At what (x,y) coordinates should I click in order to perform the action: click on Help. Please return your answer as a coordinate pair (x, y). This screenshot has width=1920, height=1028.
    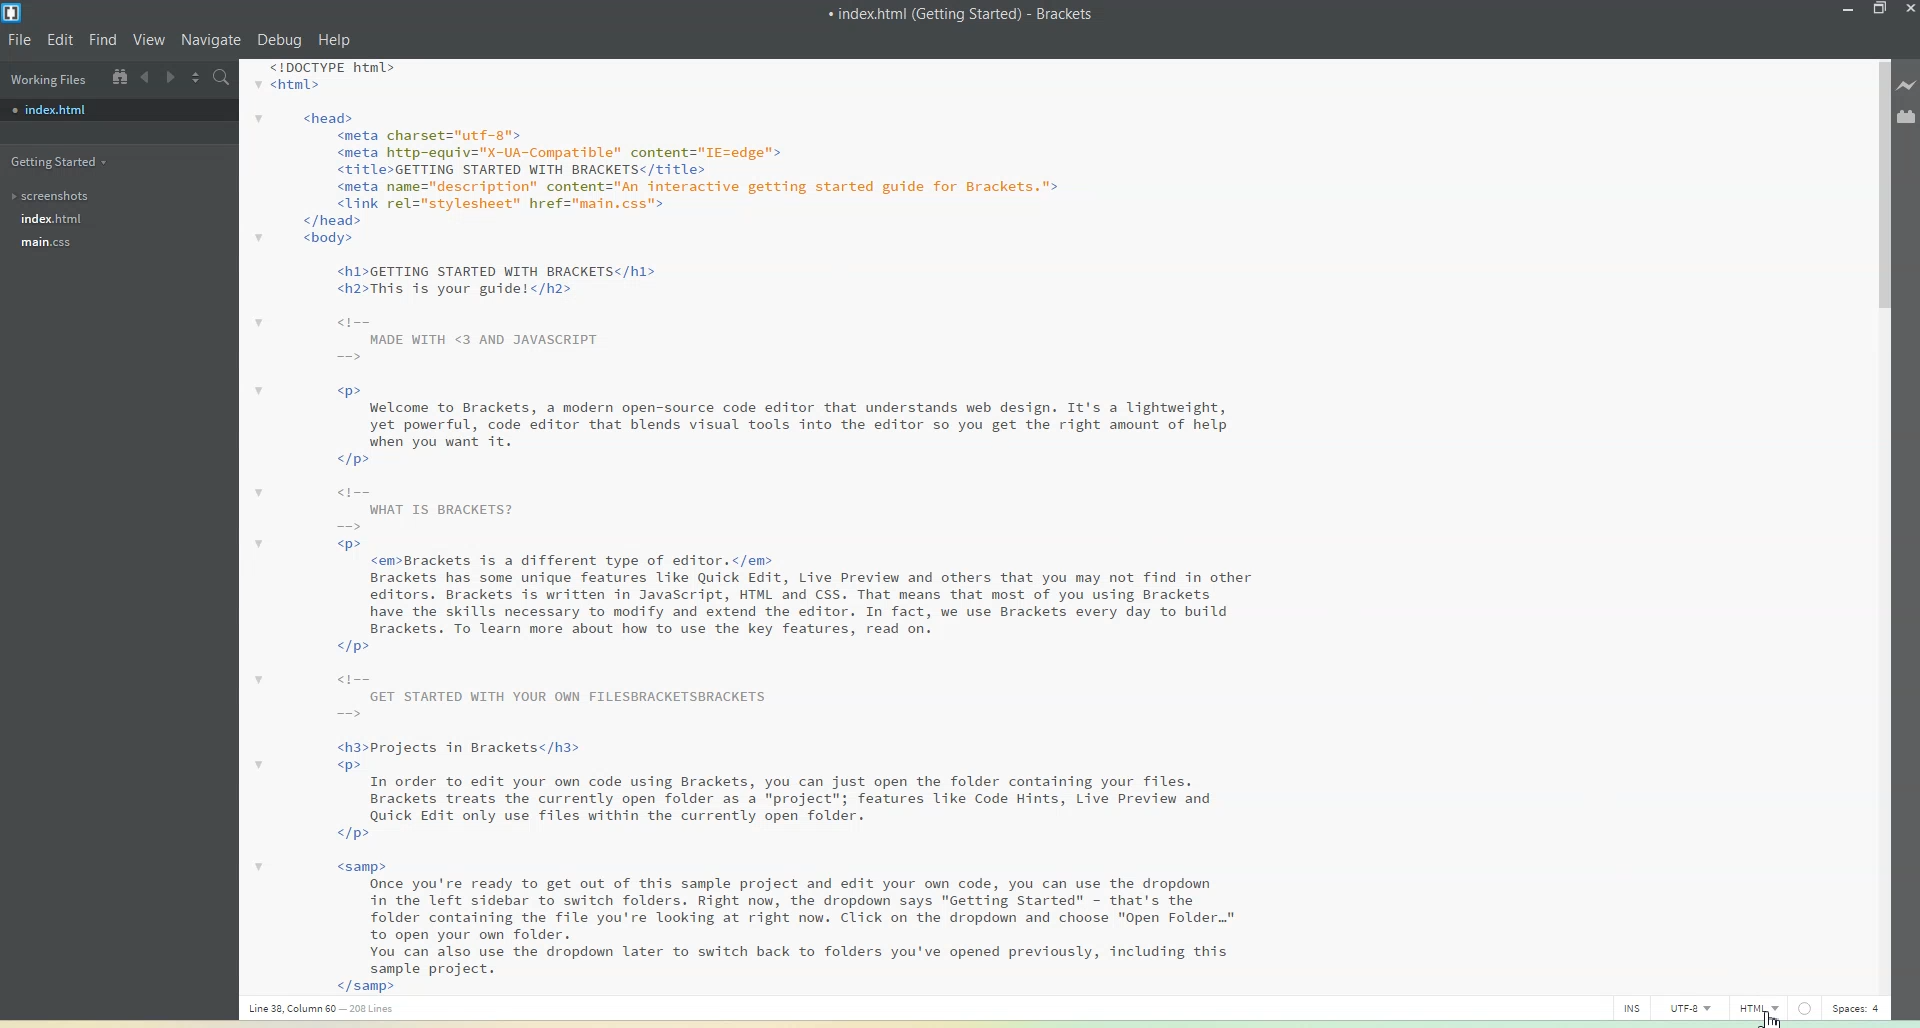
    Looking at the image, I should click on (333, 41).